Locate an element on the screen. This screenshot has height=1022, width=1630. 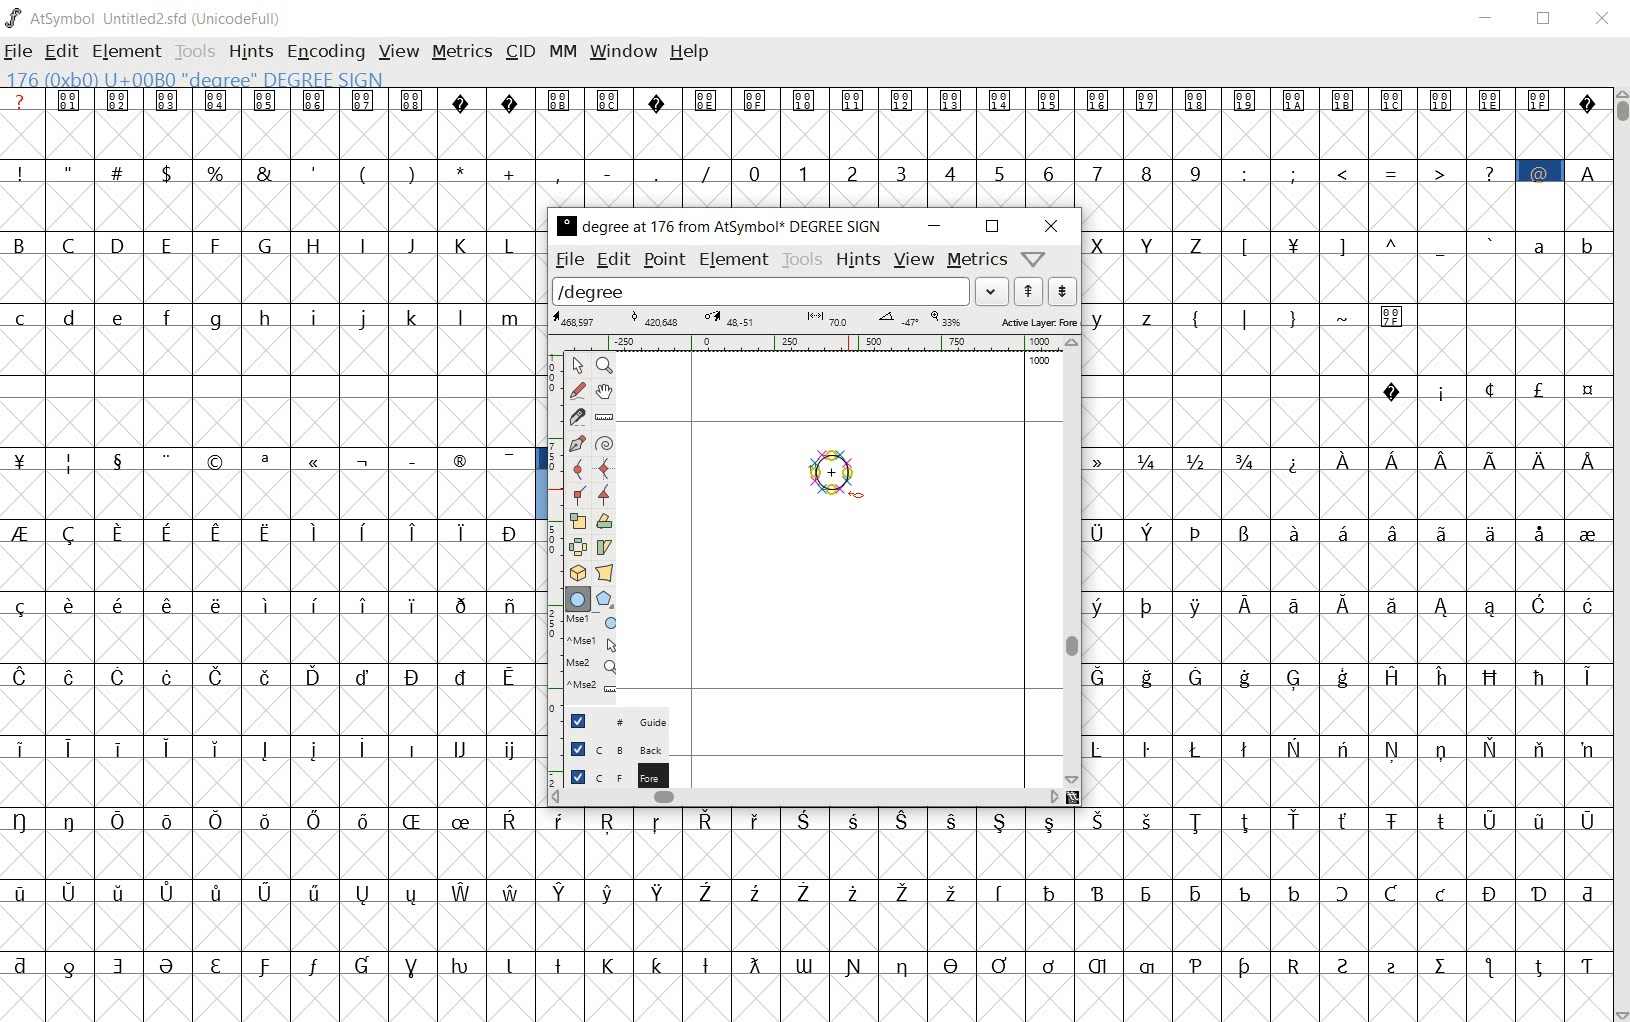
special characters is located at coordinates (1370, 244).